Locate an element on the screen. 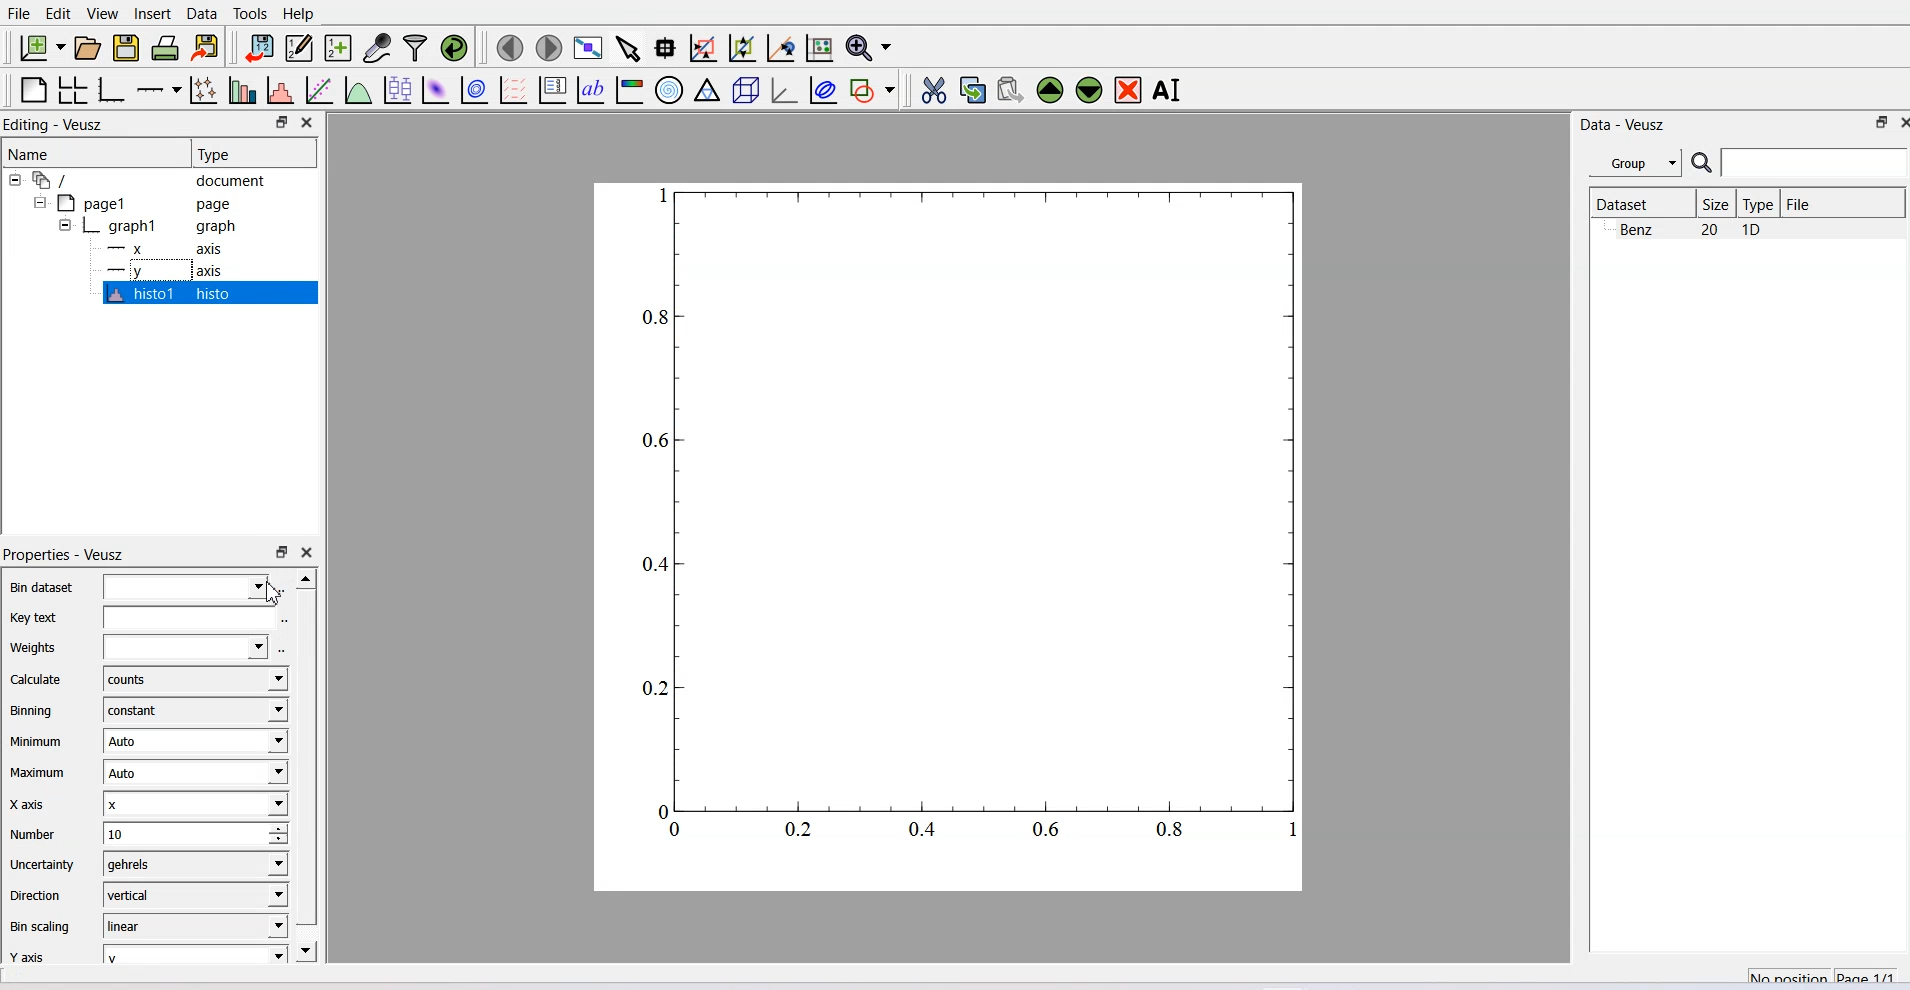 This screenshot has height=990, width=1910. Collapse is located at coordinates (61, 225).